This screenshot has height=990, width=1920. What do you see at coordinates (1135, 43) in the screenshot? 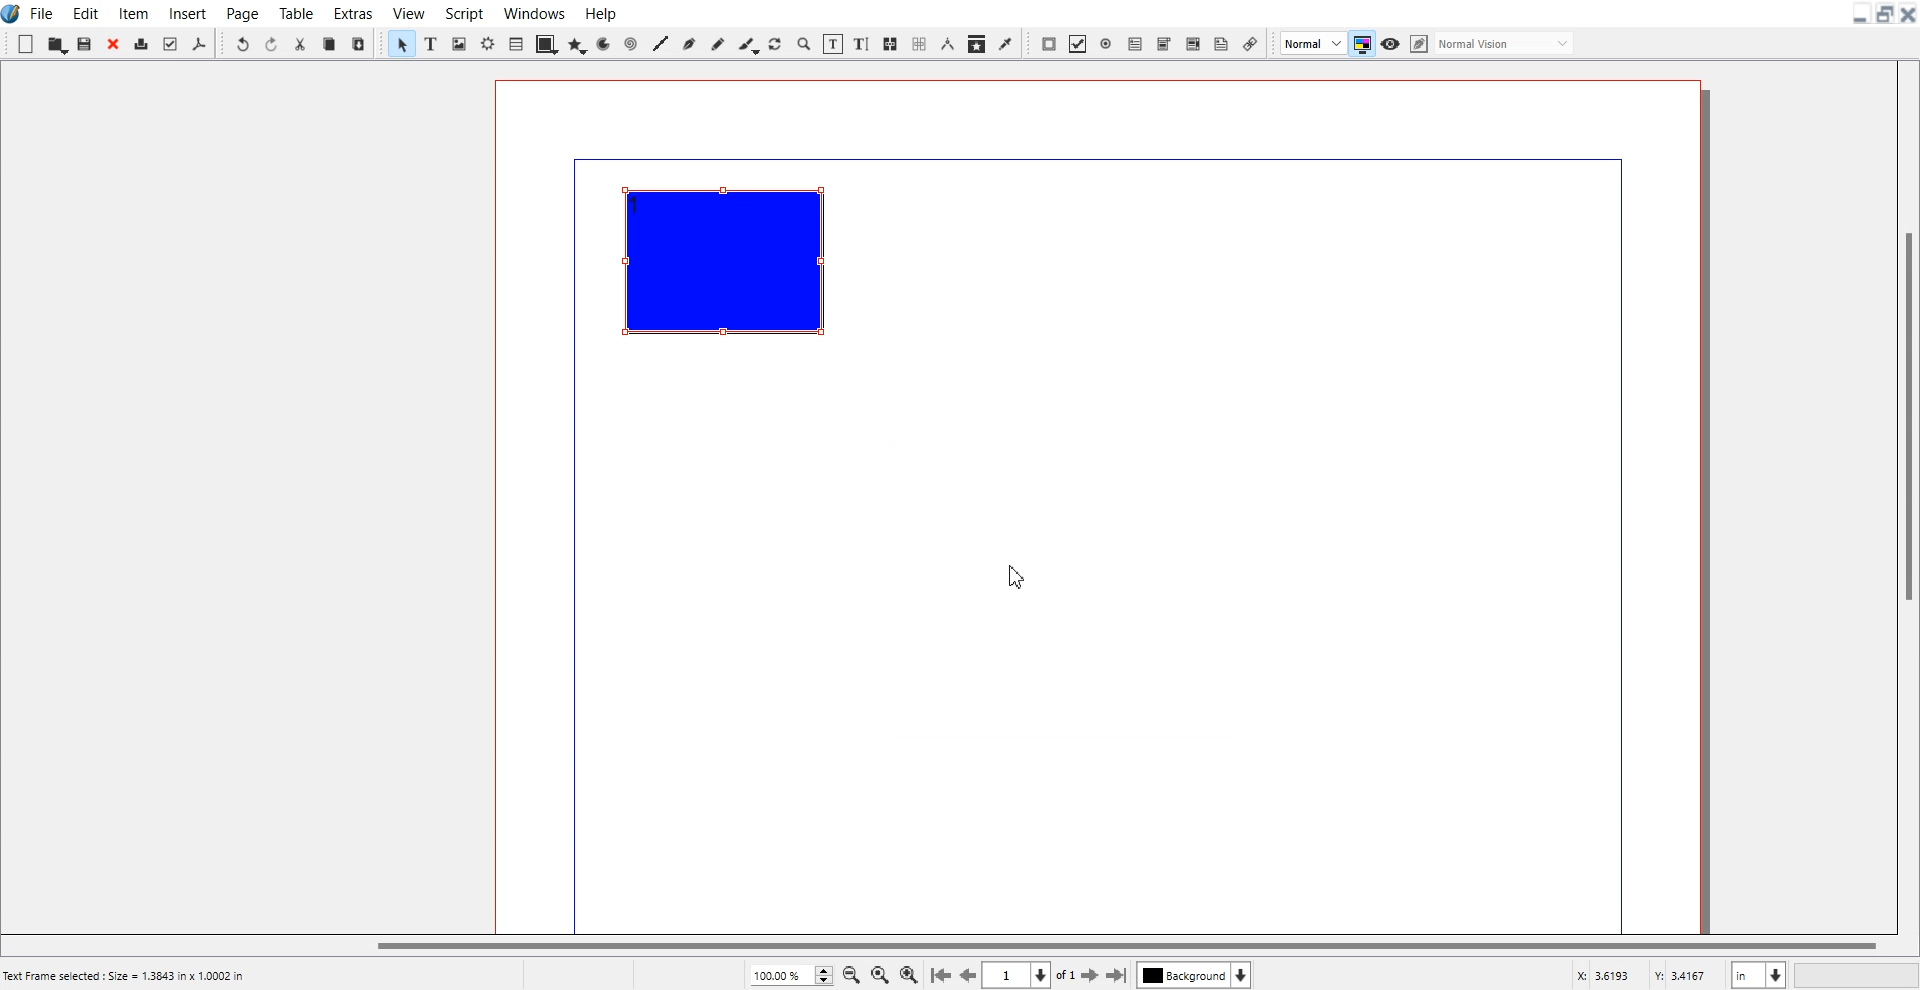
I see `PDF Text Field` at bounding box center [1135, 43].